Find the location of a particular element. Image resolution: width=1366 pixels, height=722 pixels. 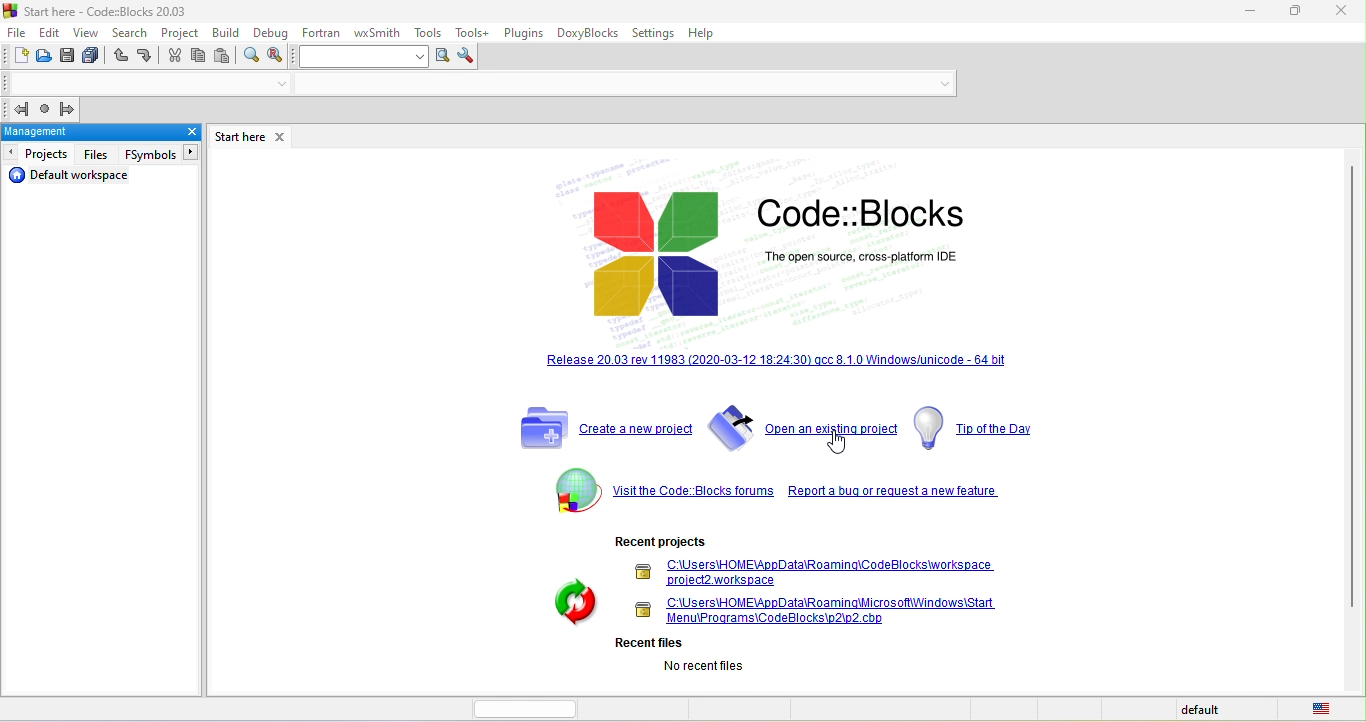

project link  is located at coordinates (816, 572).